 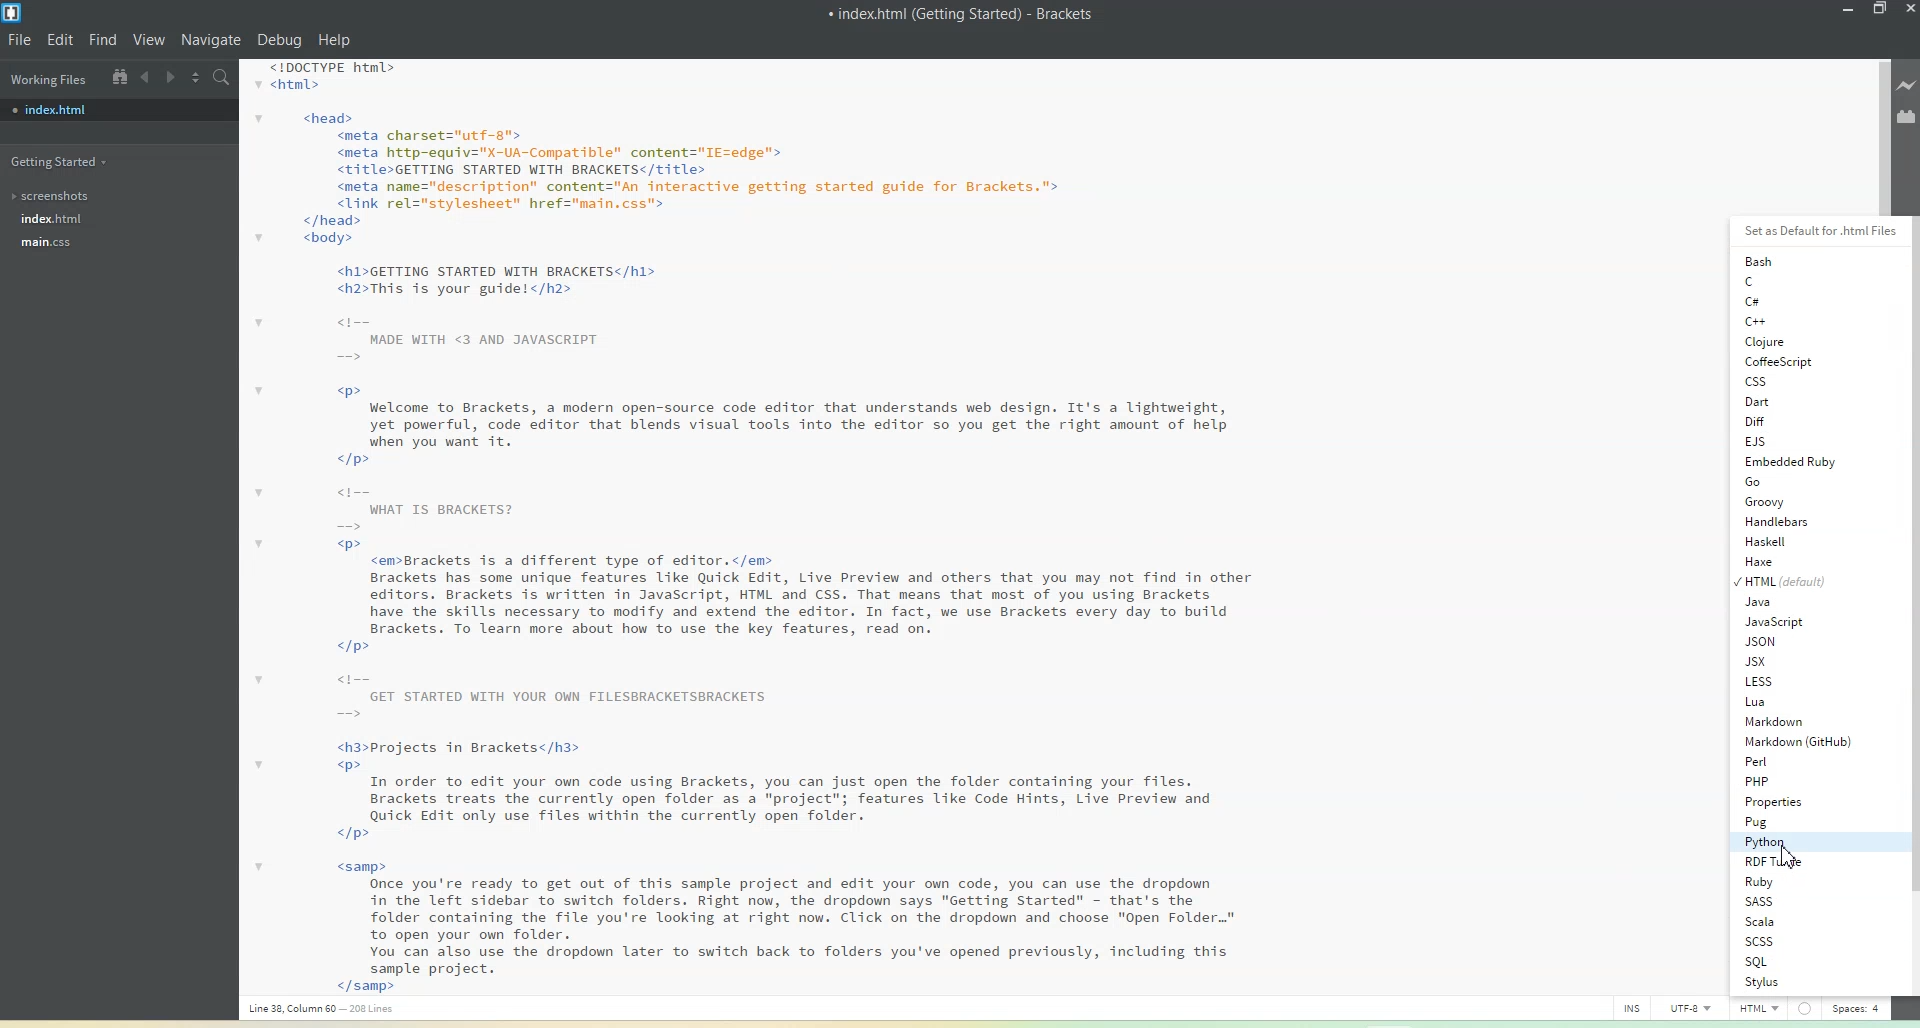 What do you see at coordinates (1907, 116) in the screenshot?
I see `Extensions manager` at bounding box center [1907, 116].